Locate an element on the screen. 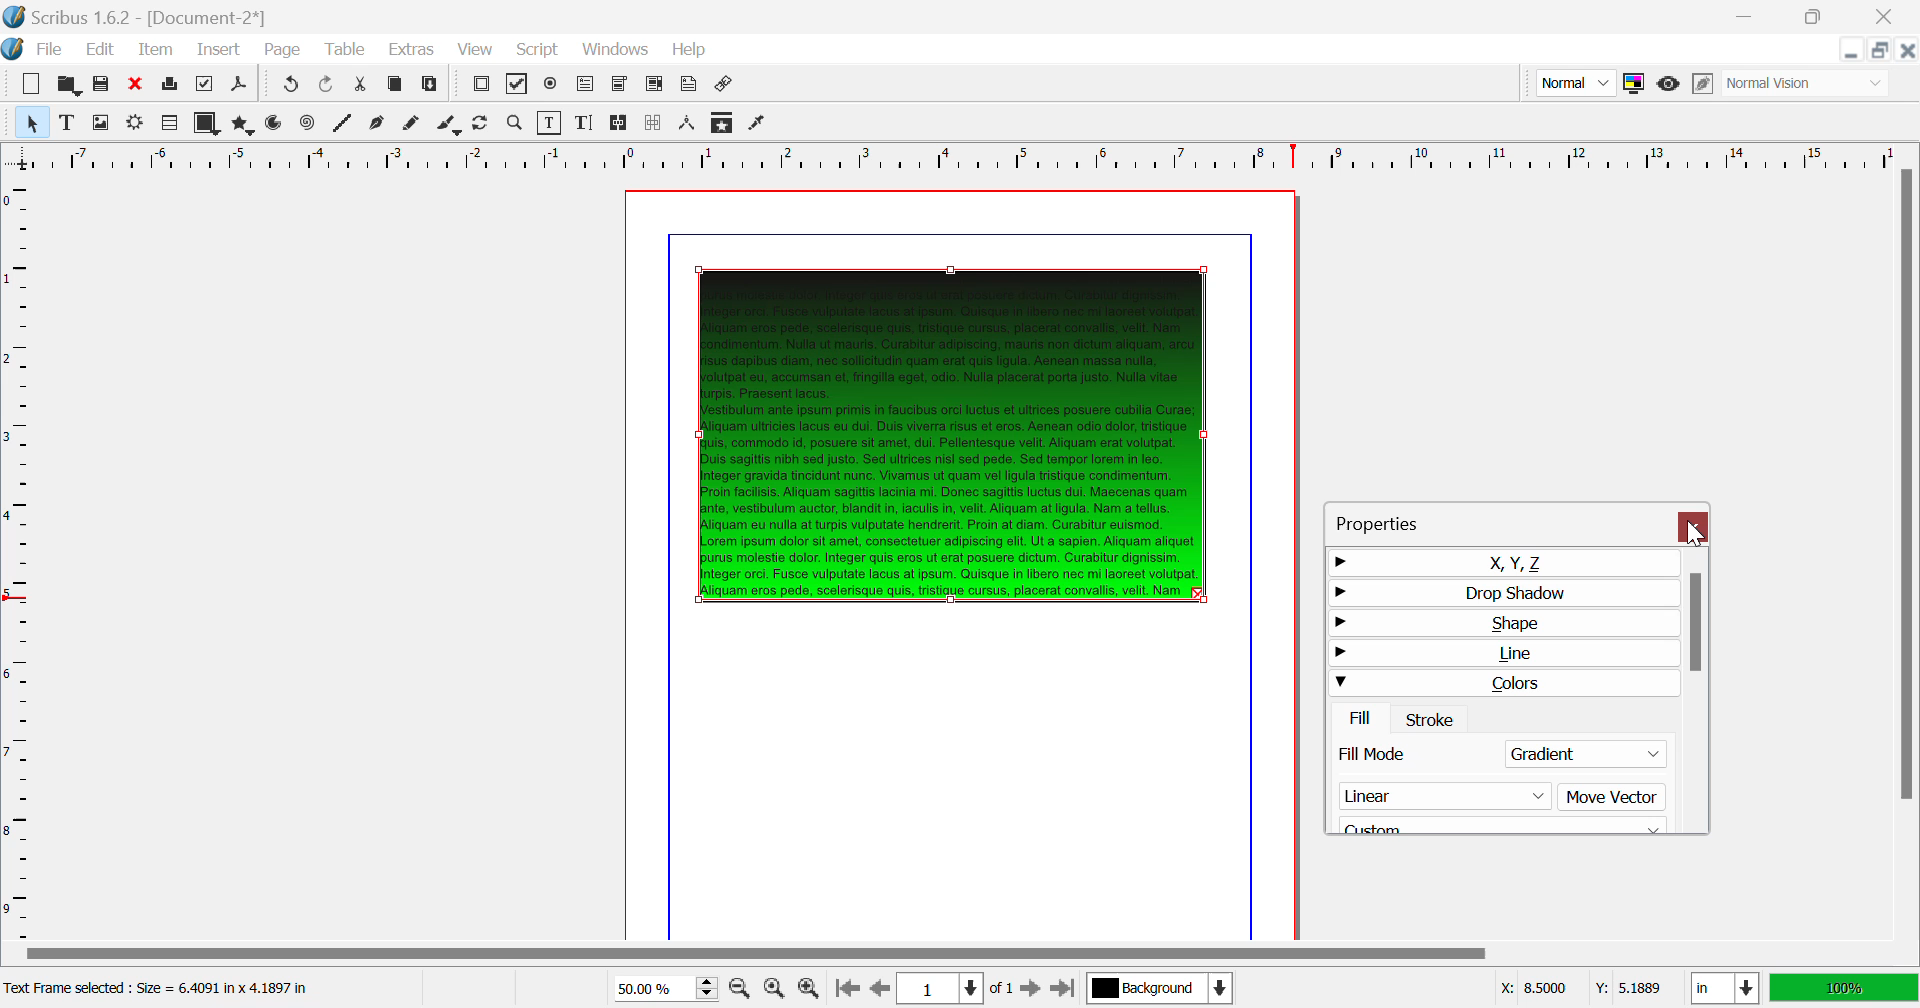  Text Frame is located at coordinates (67, 122).